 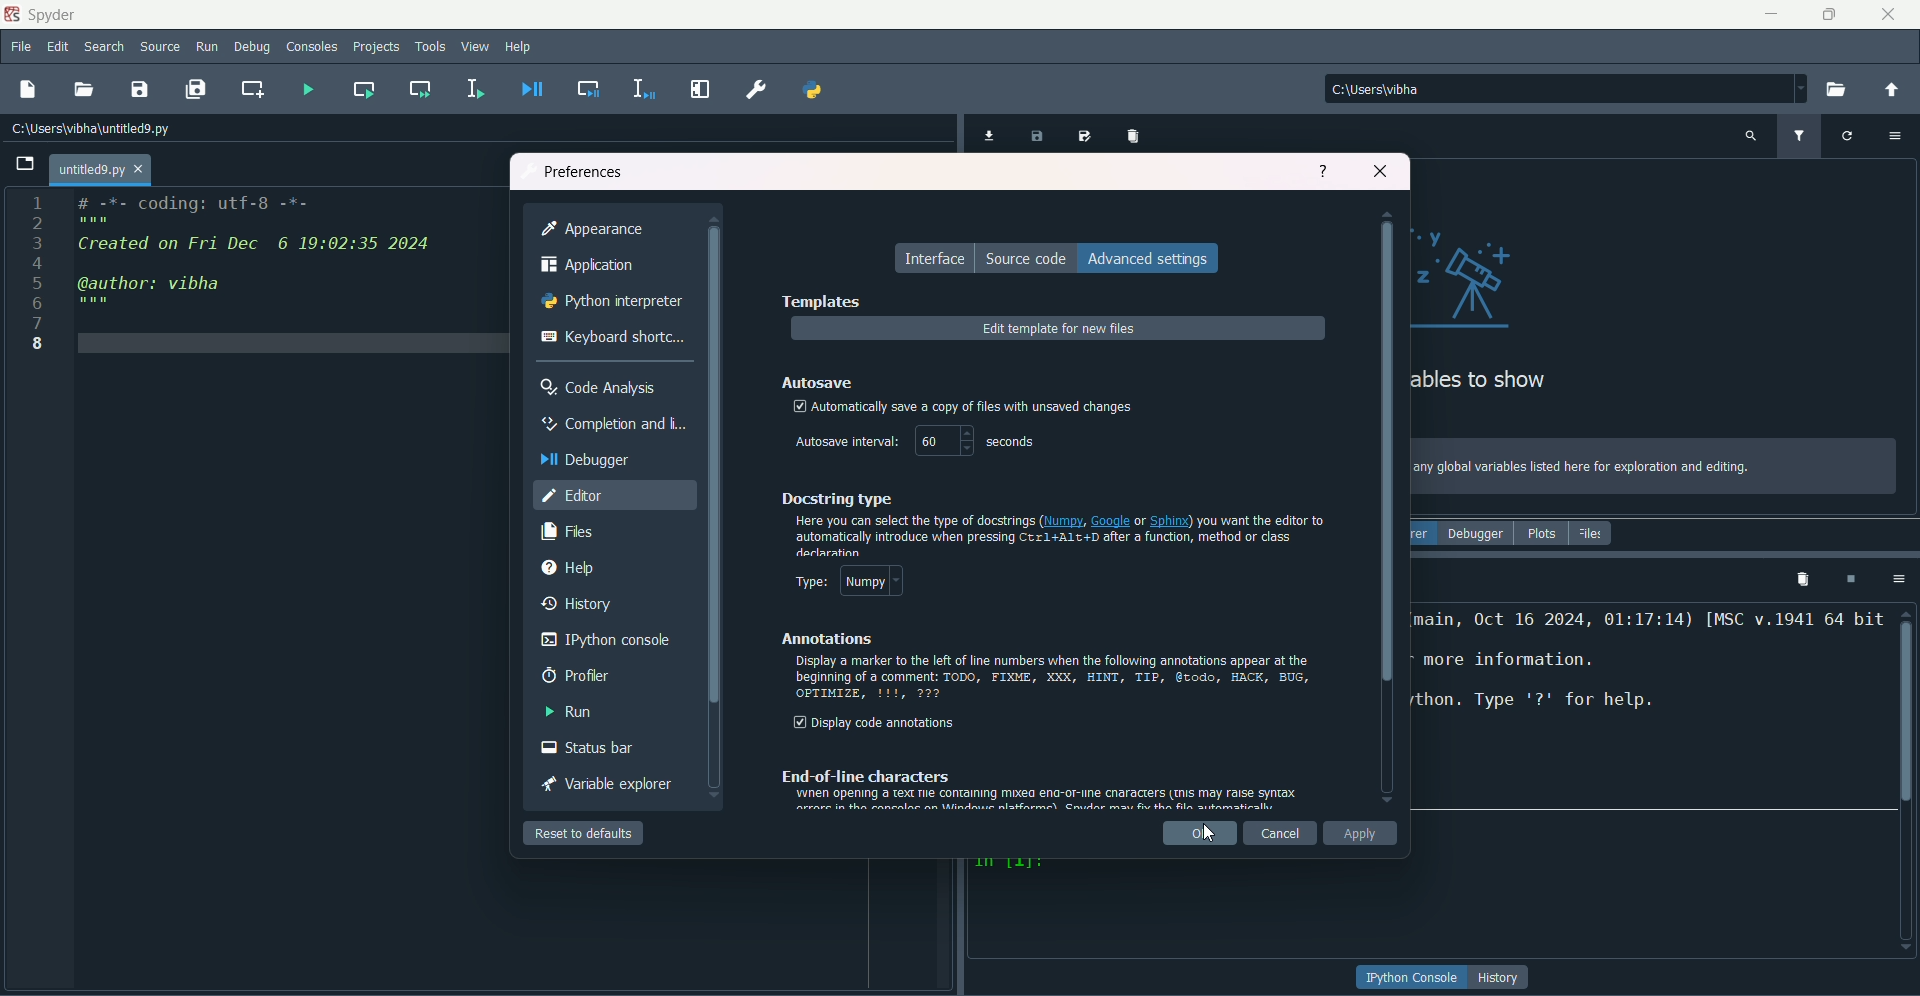 I want to click on run file, so click(x=304, y=88).